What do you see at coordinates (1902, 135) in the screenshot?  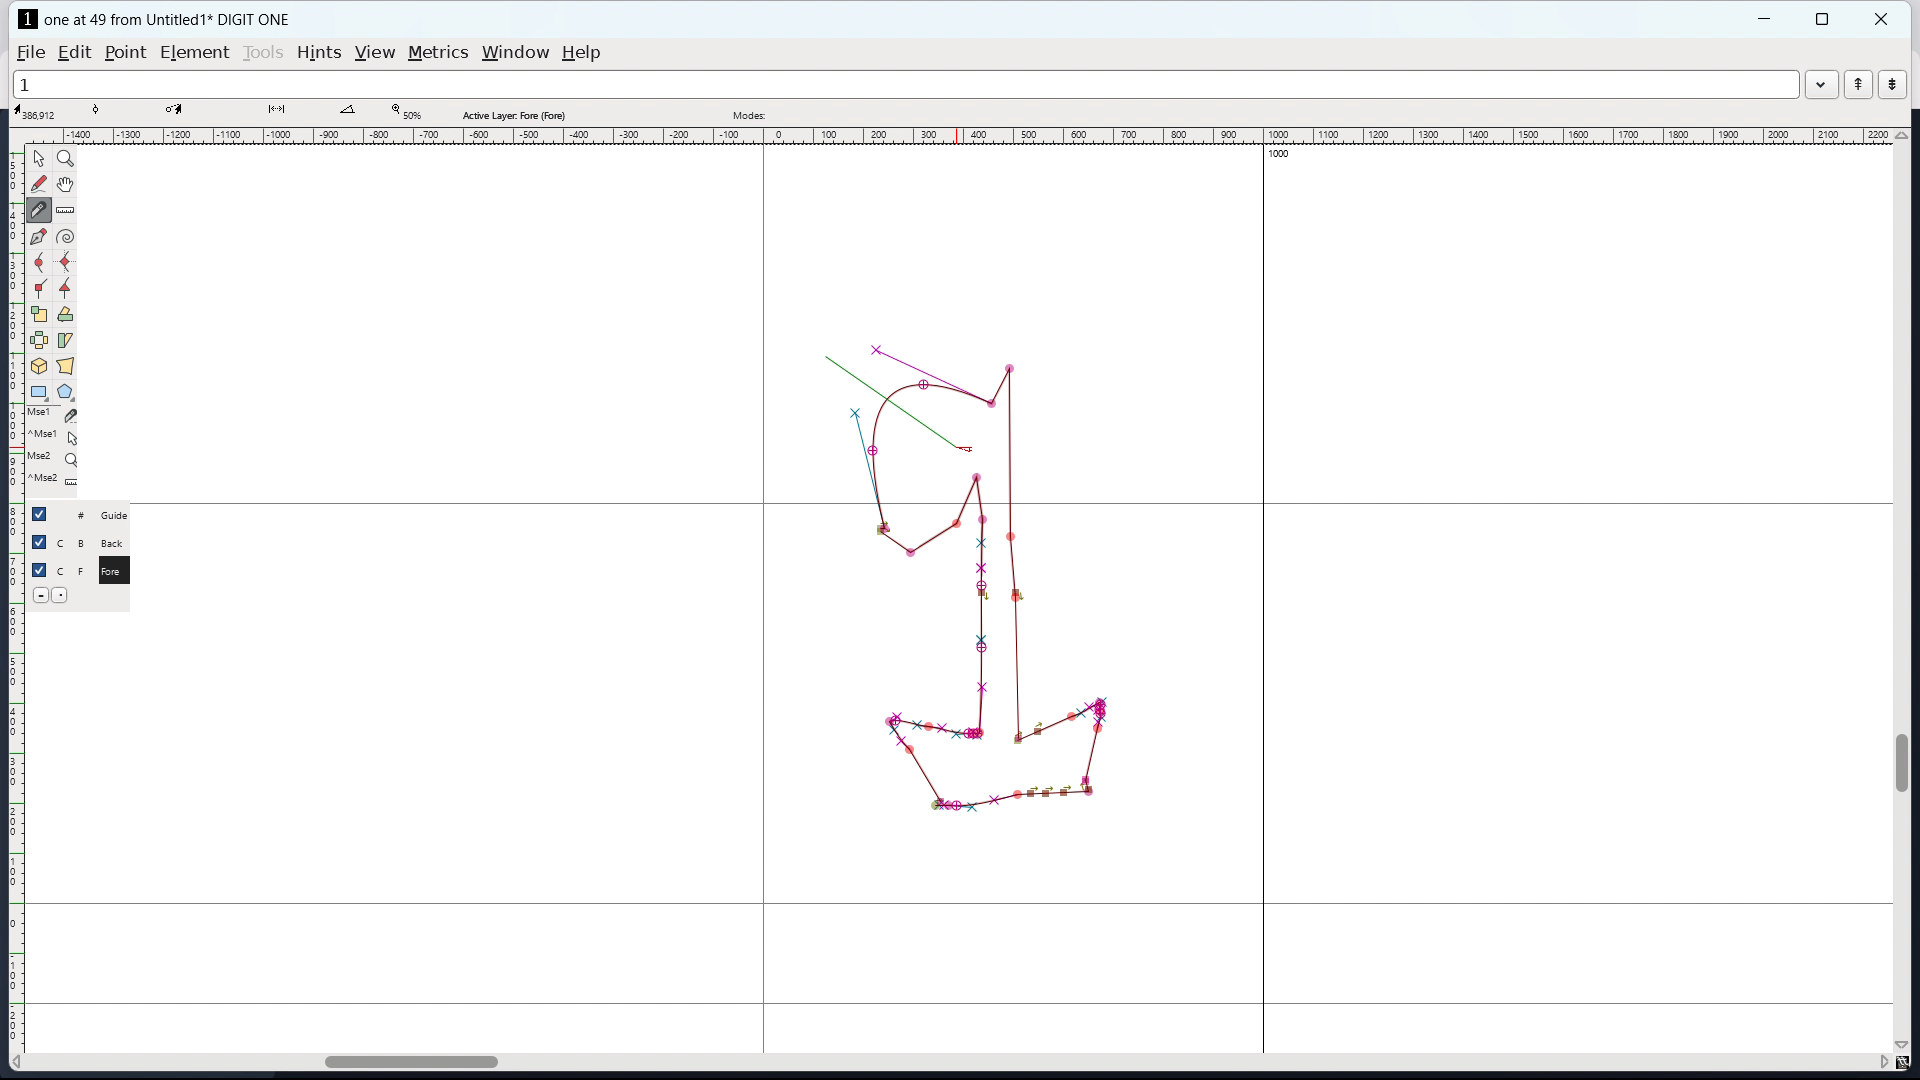 I see `scroll up` at bounding box center [1902, 135].